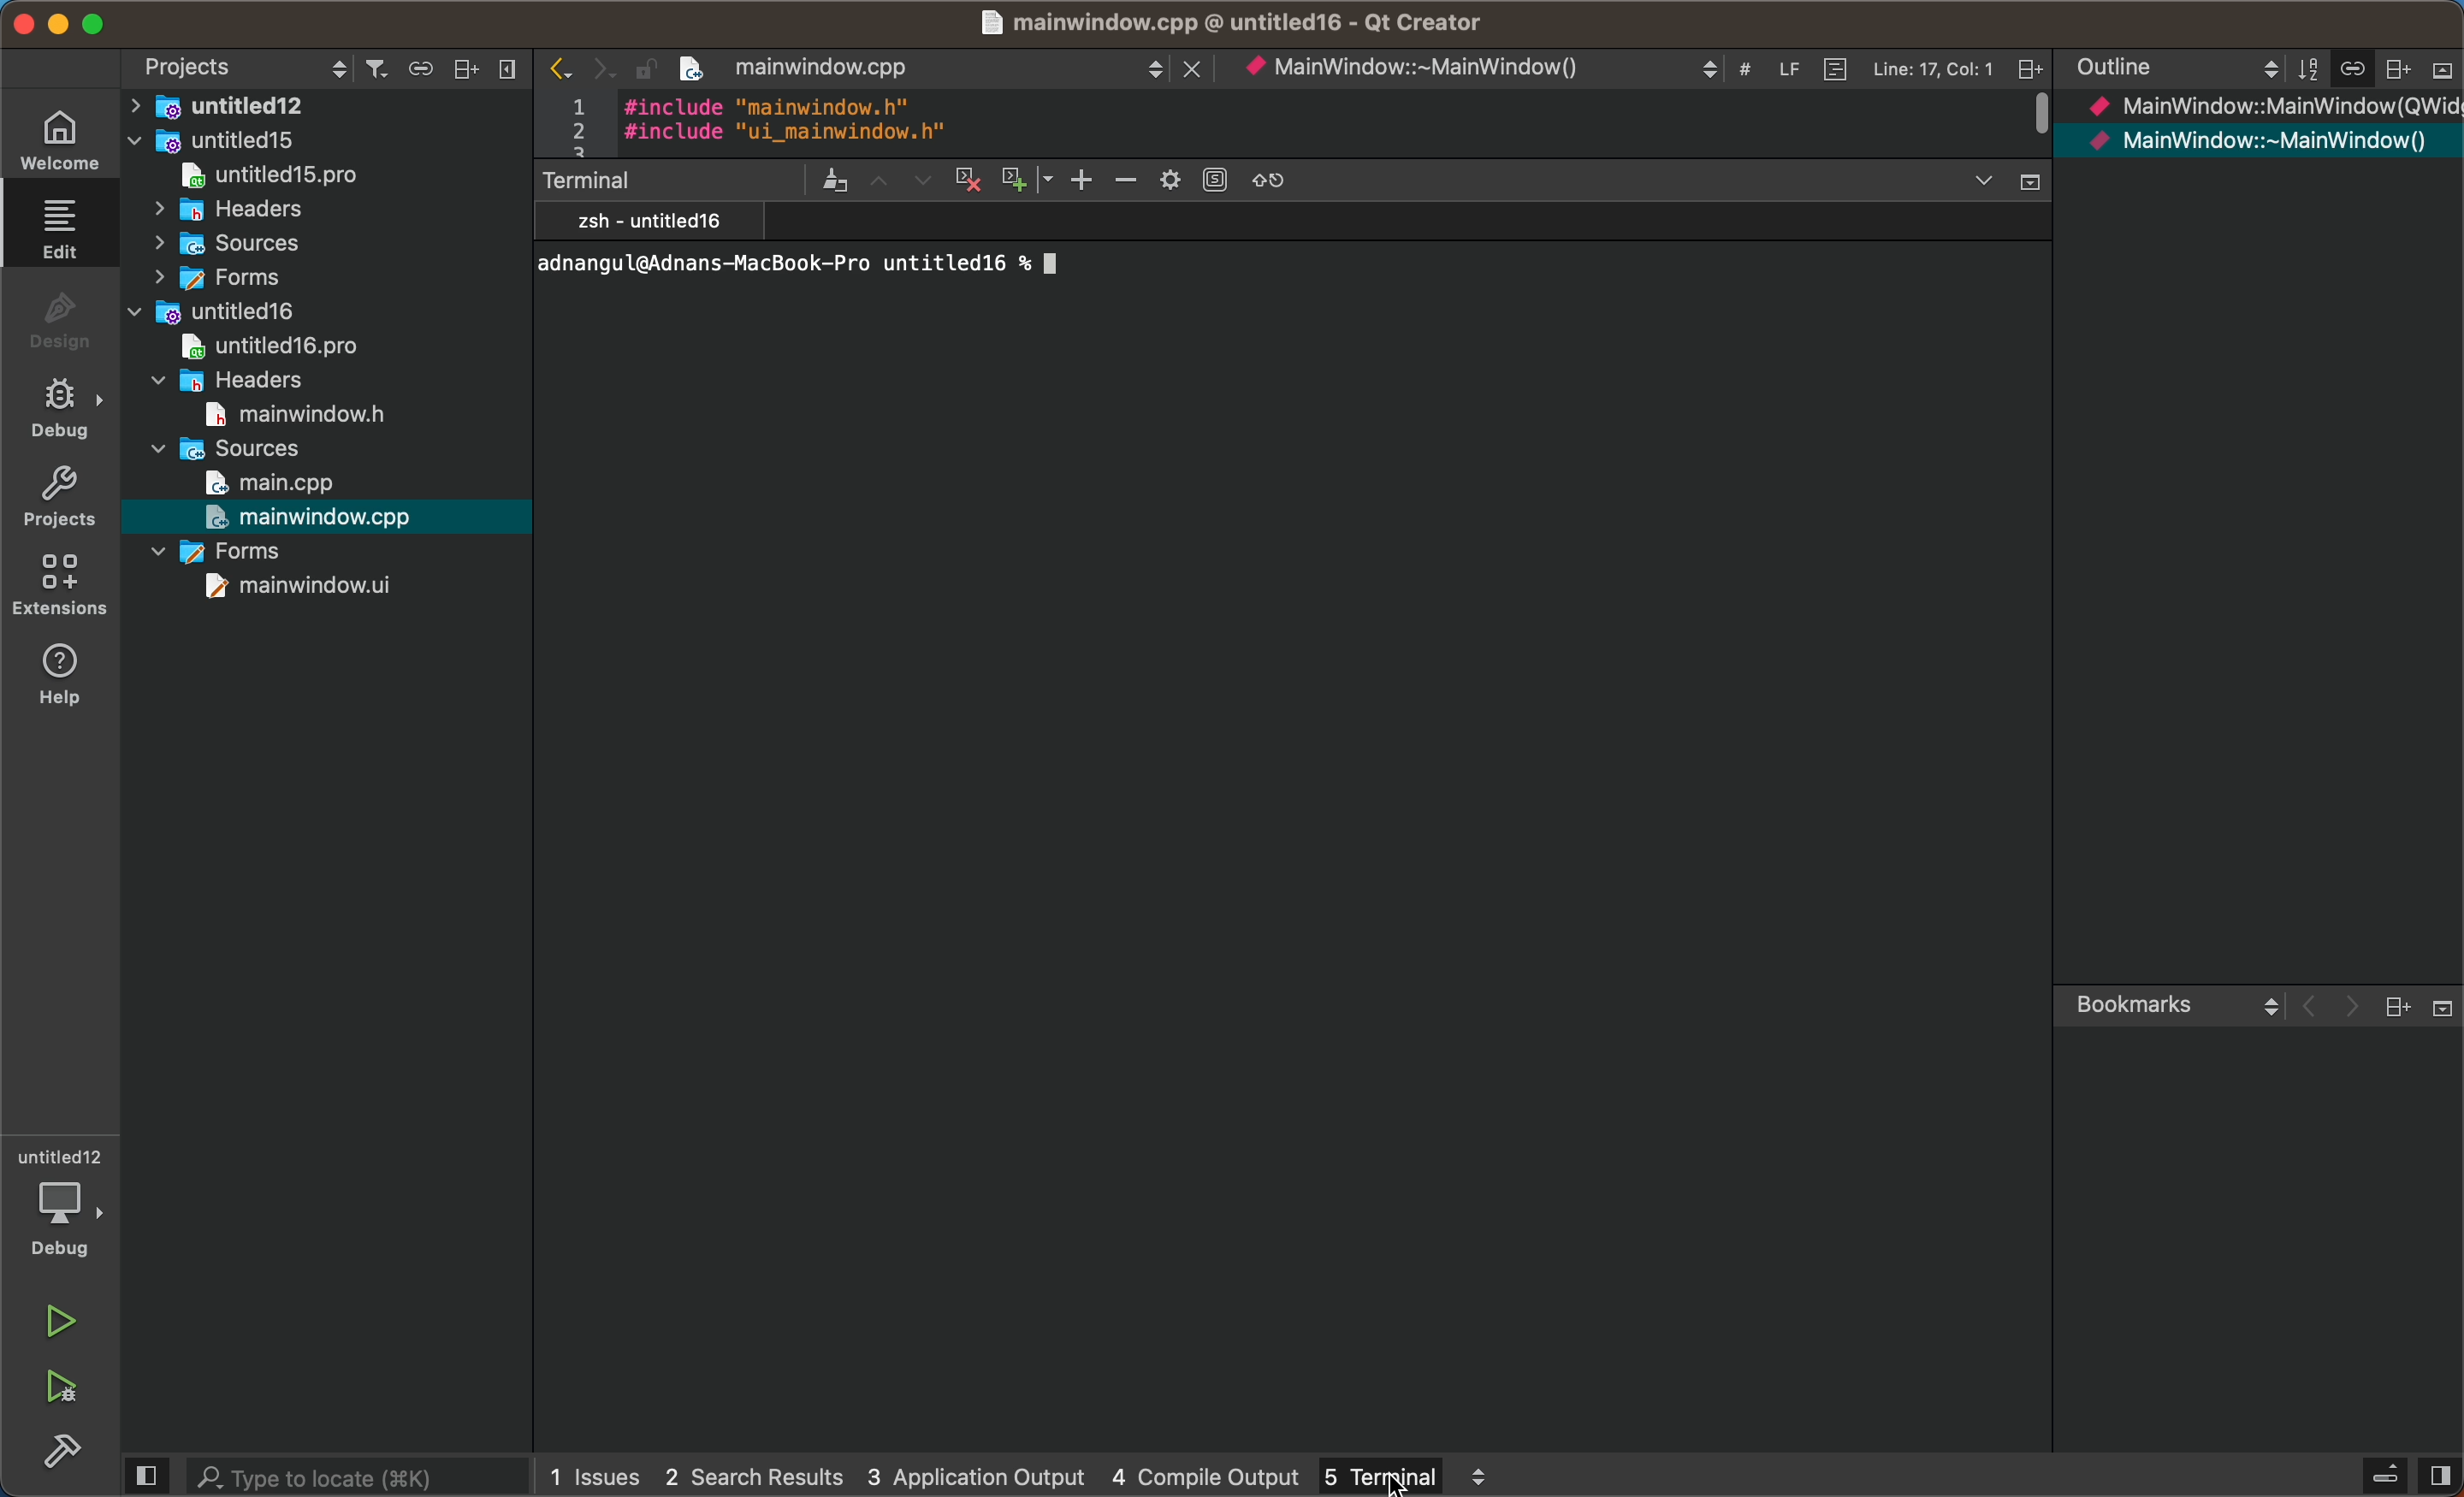 The image size is (2464, 1497). What do you see at coordinates (652, 221) in the screenshot?
I see `terminal type` at bounding box center [652, 221].